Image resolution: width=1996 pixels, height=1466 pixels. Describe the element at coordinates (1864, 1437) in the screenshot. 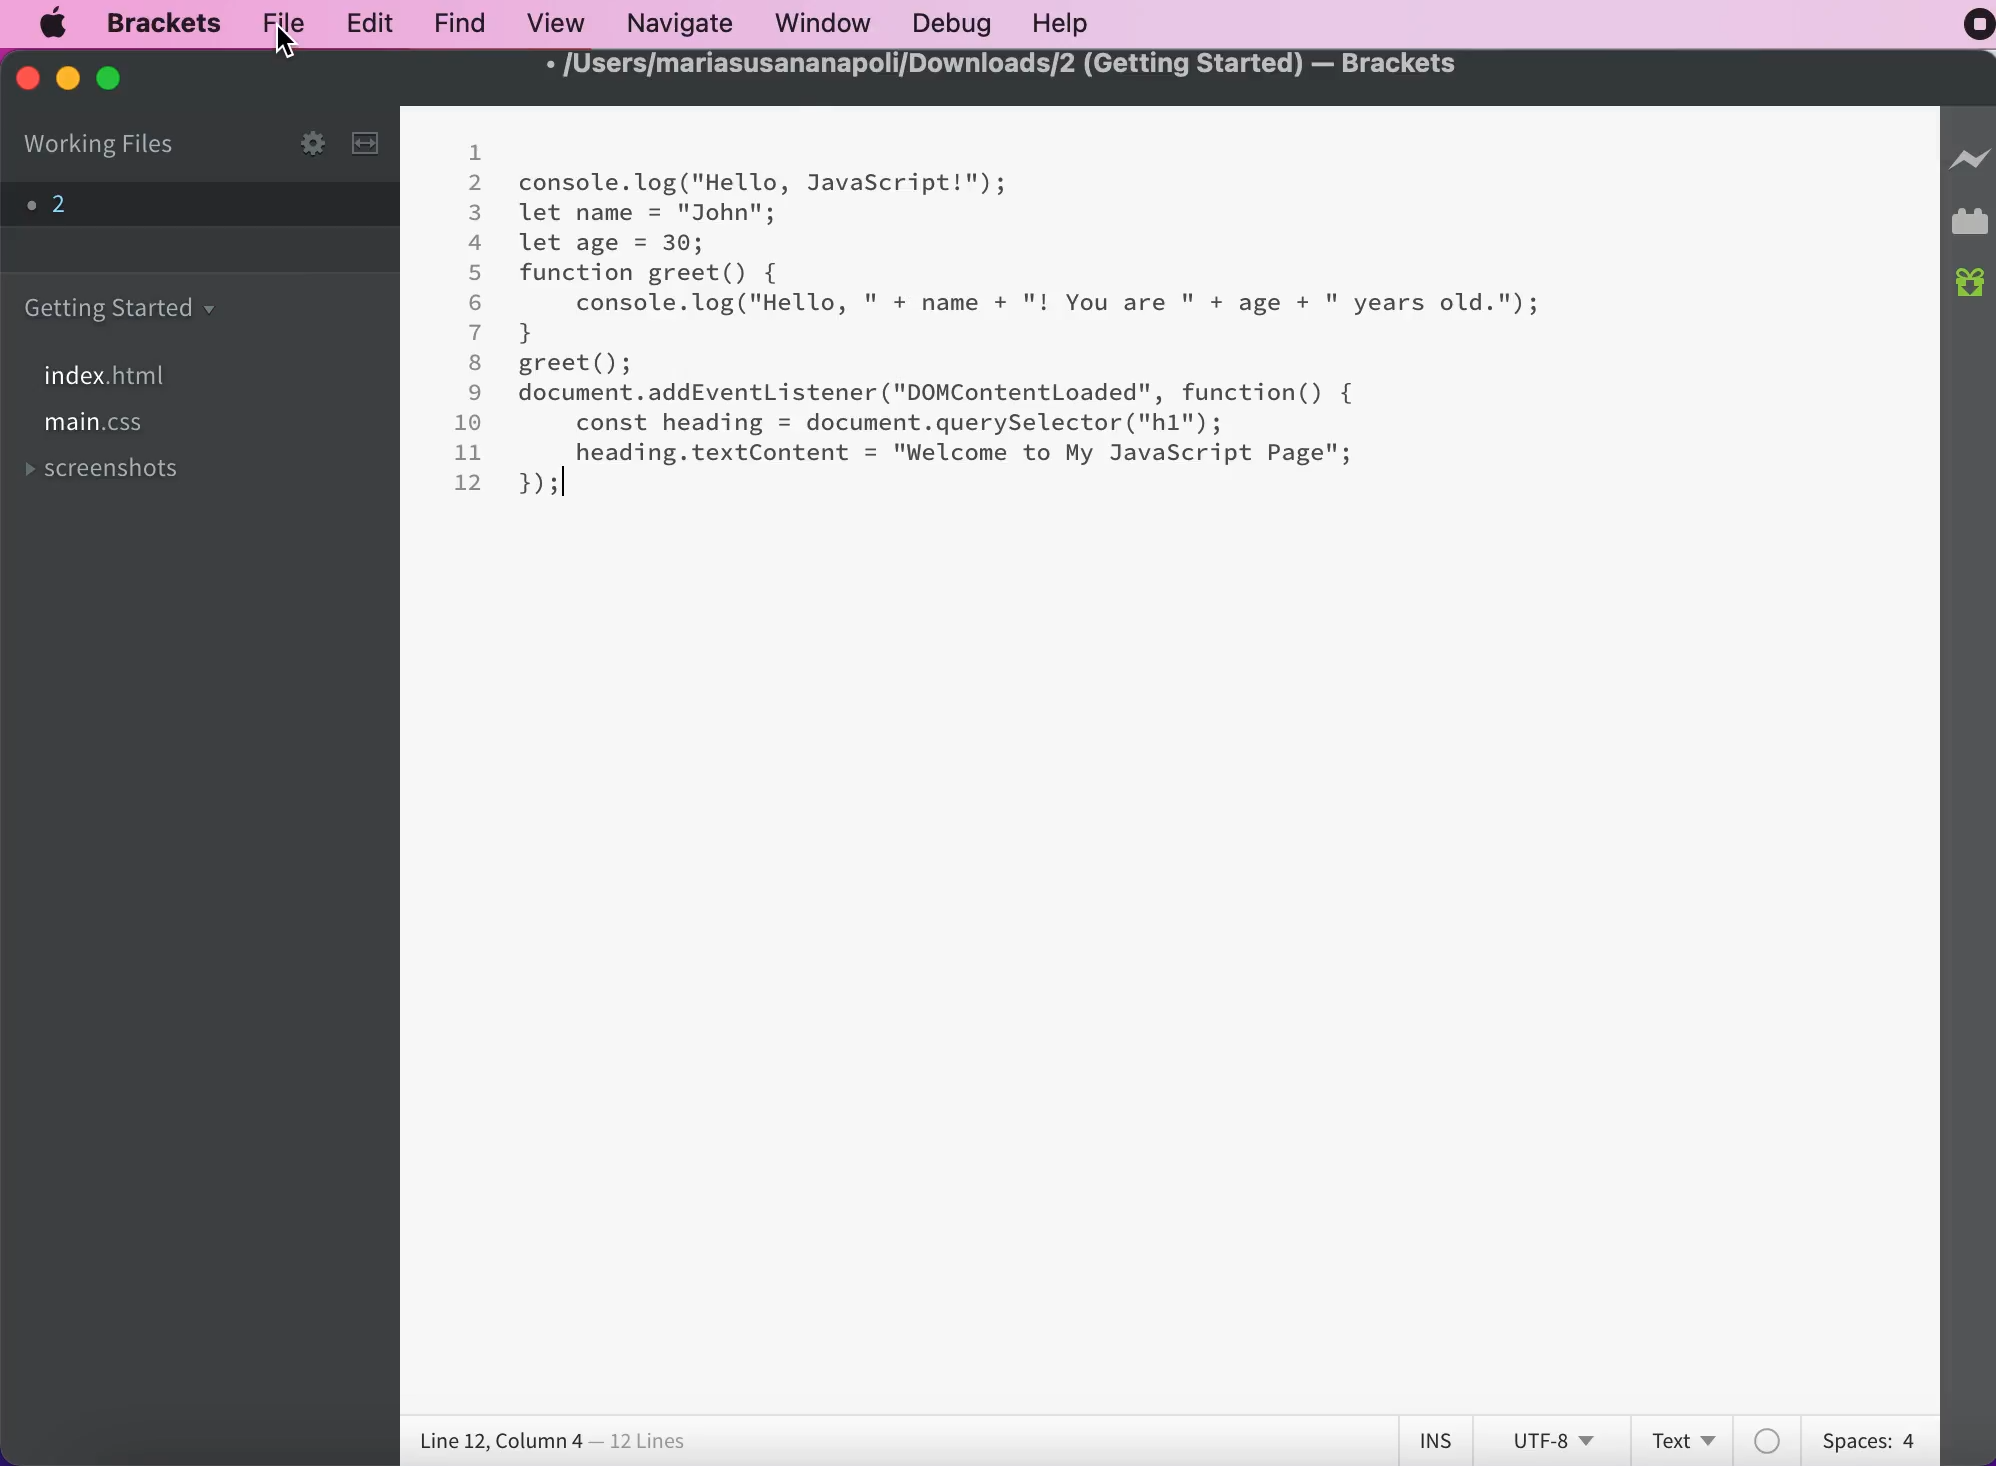

I see `spaces: 4` at that location.